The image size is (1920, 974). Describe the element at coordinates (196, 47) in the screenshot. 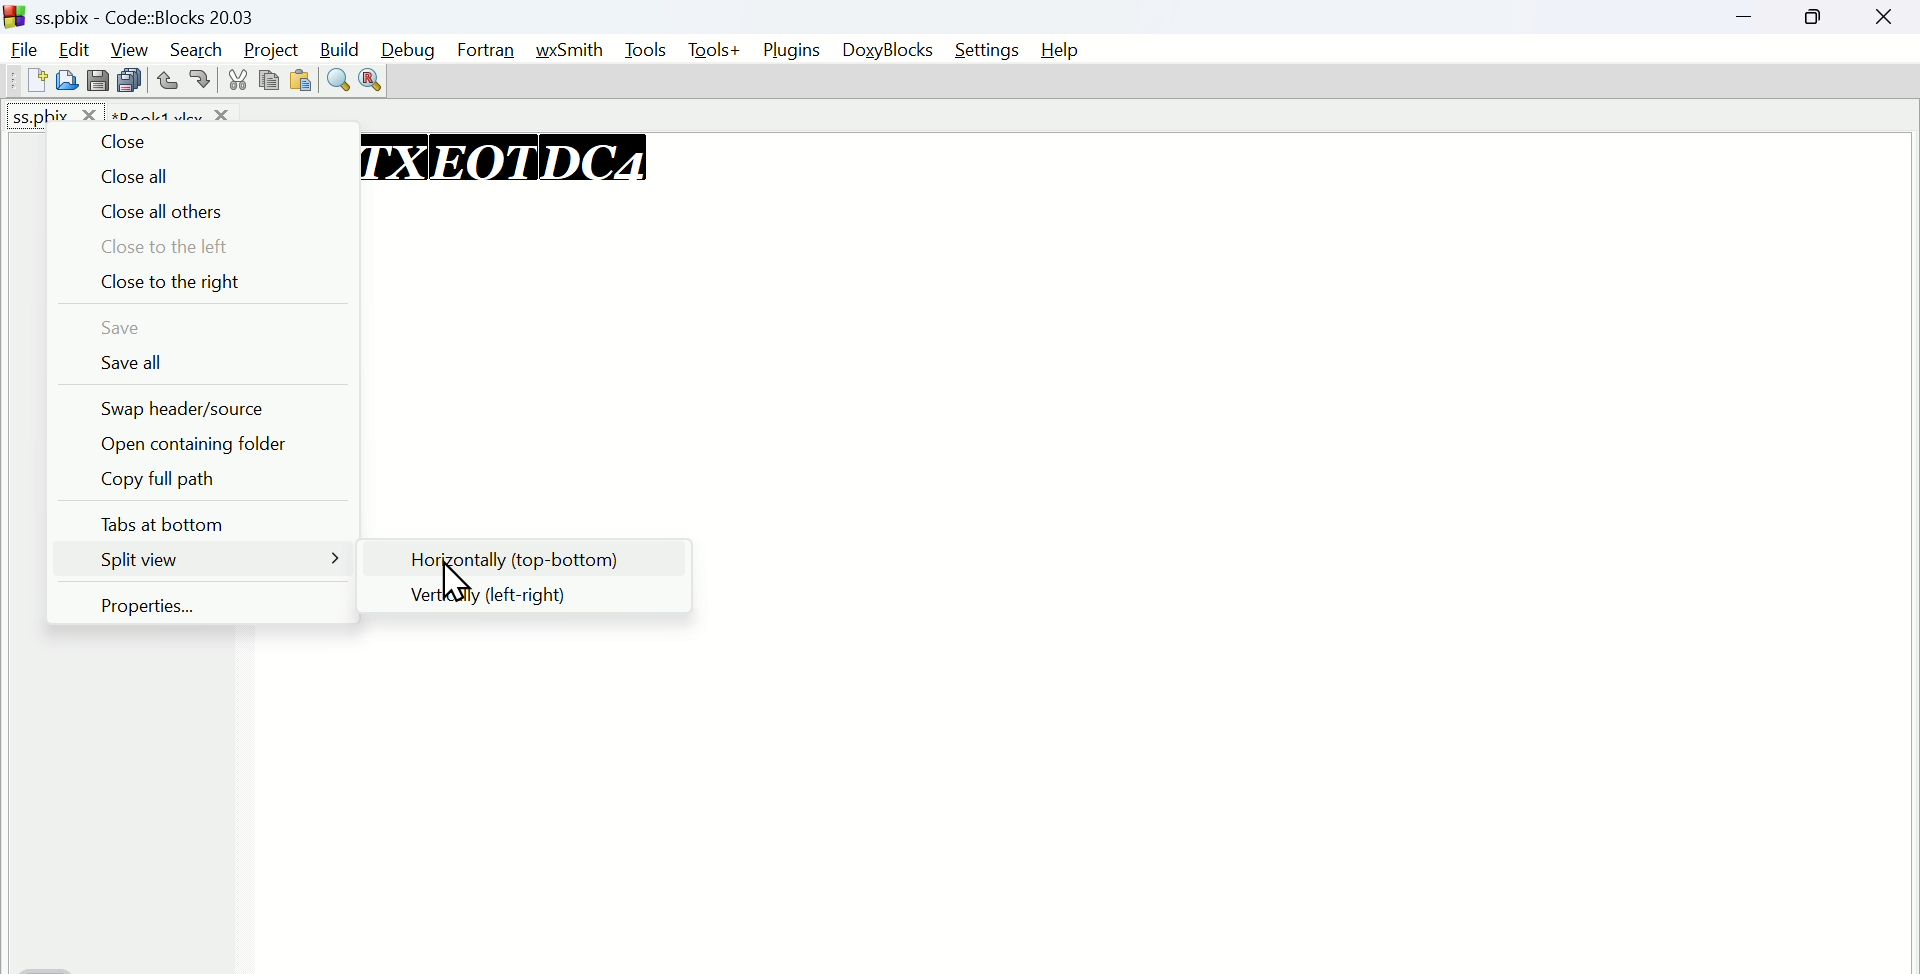

I see `Search` at that location.